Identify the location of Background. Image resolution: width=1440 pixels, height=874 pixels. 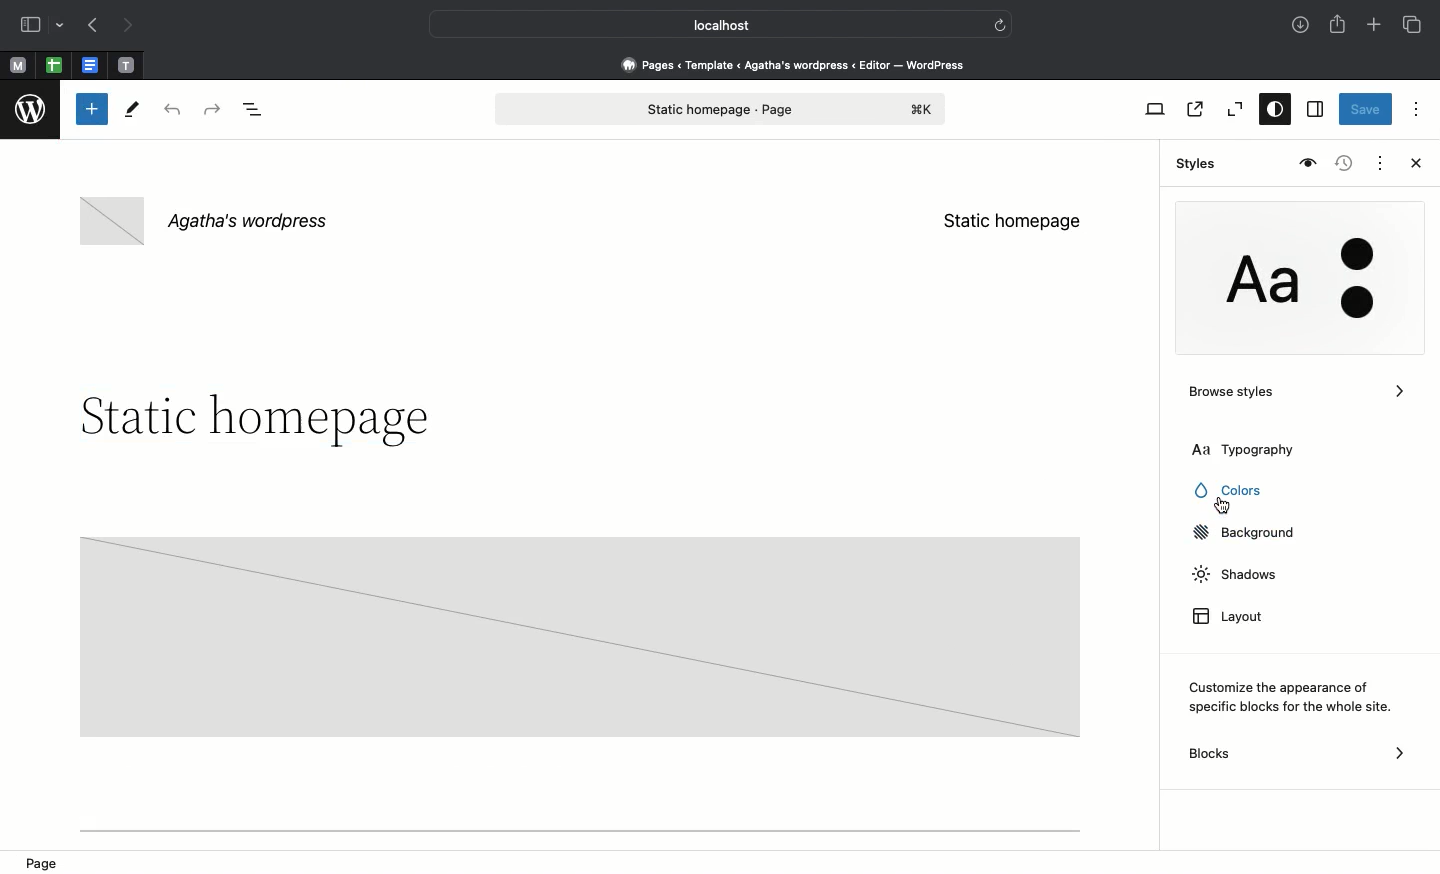
(1250, 533).